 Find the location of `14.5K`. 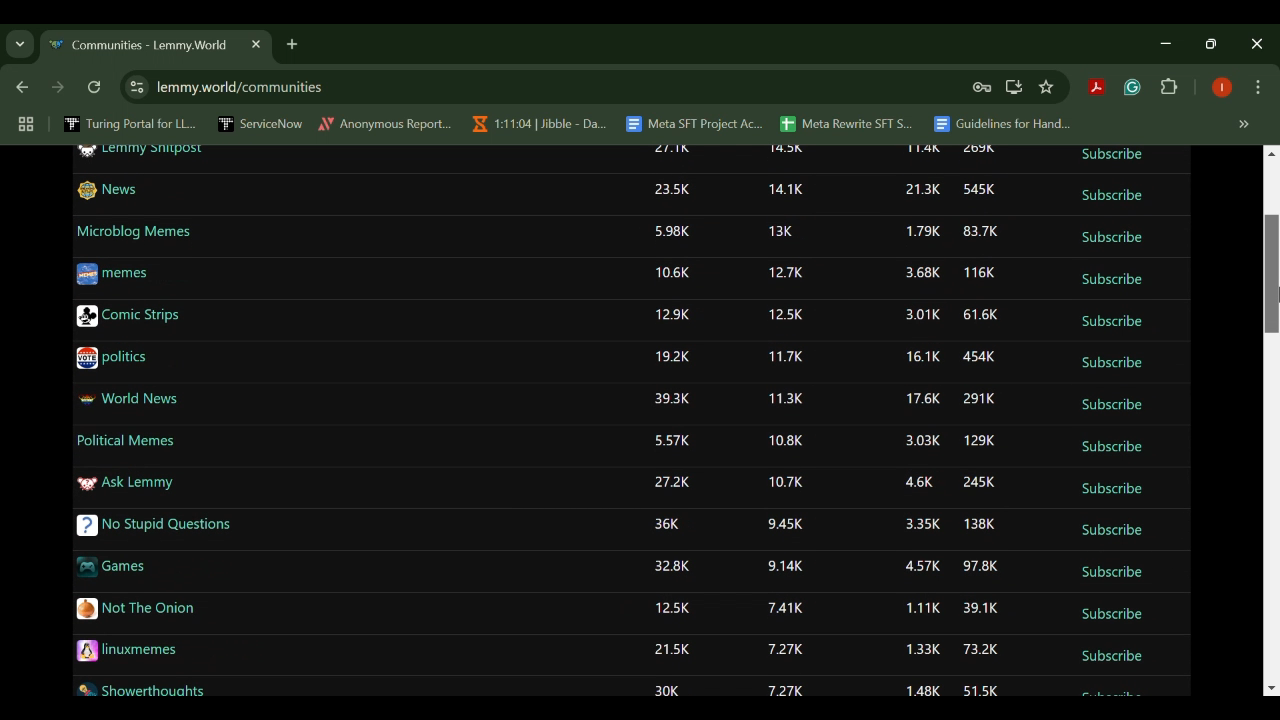

14.5K is located at coordinates (786, 148).